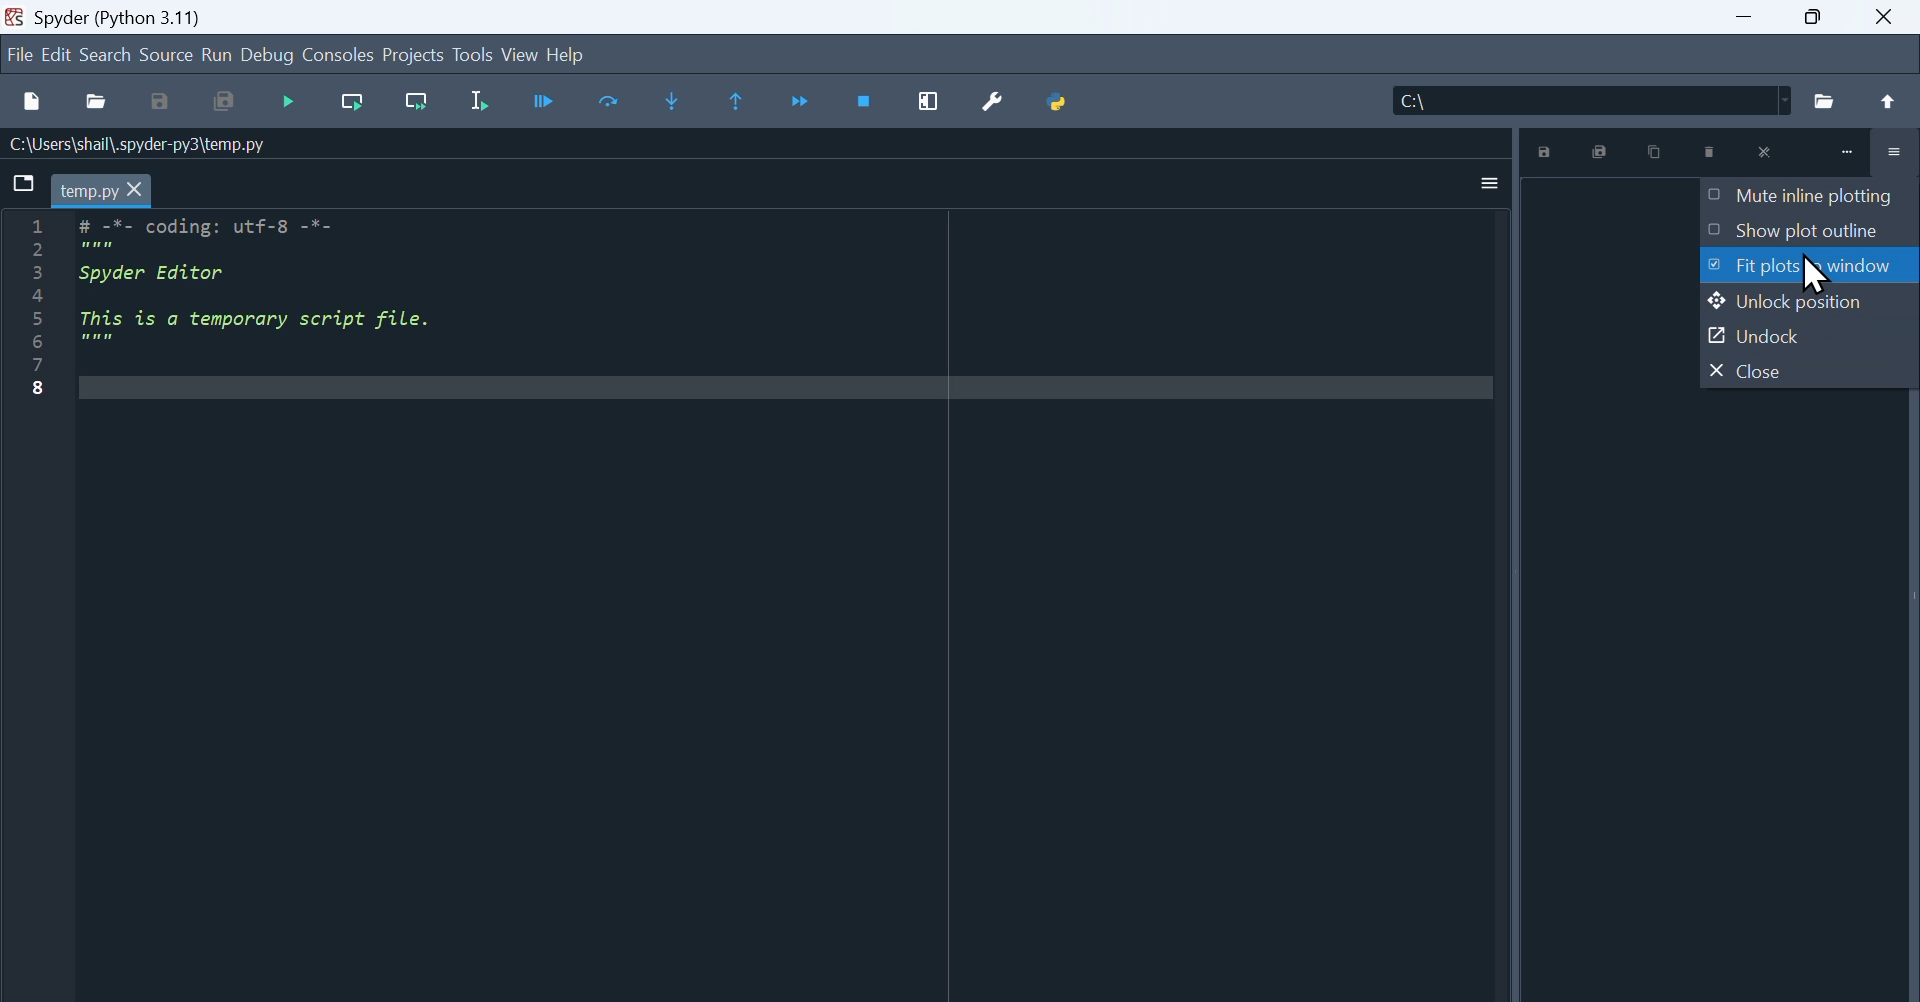 The height and width of the screenshot is (1002, 1920). I want to click on Run selection, so click(472, 100).